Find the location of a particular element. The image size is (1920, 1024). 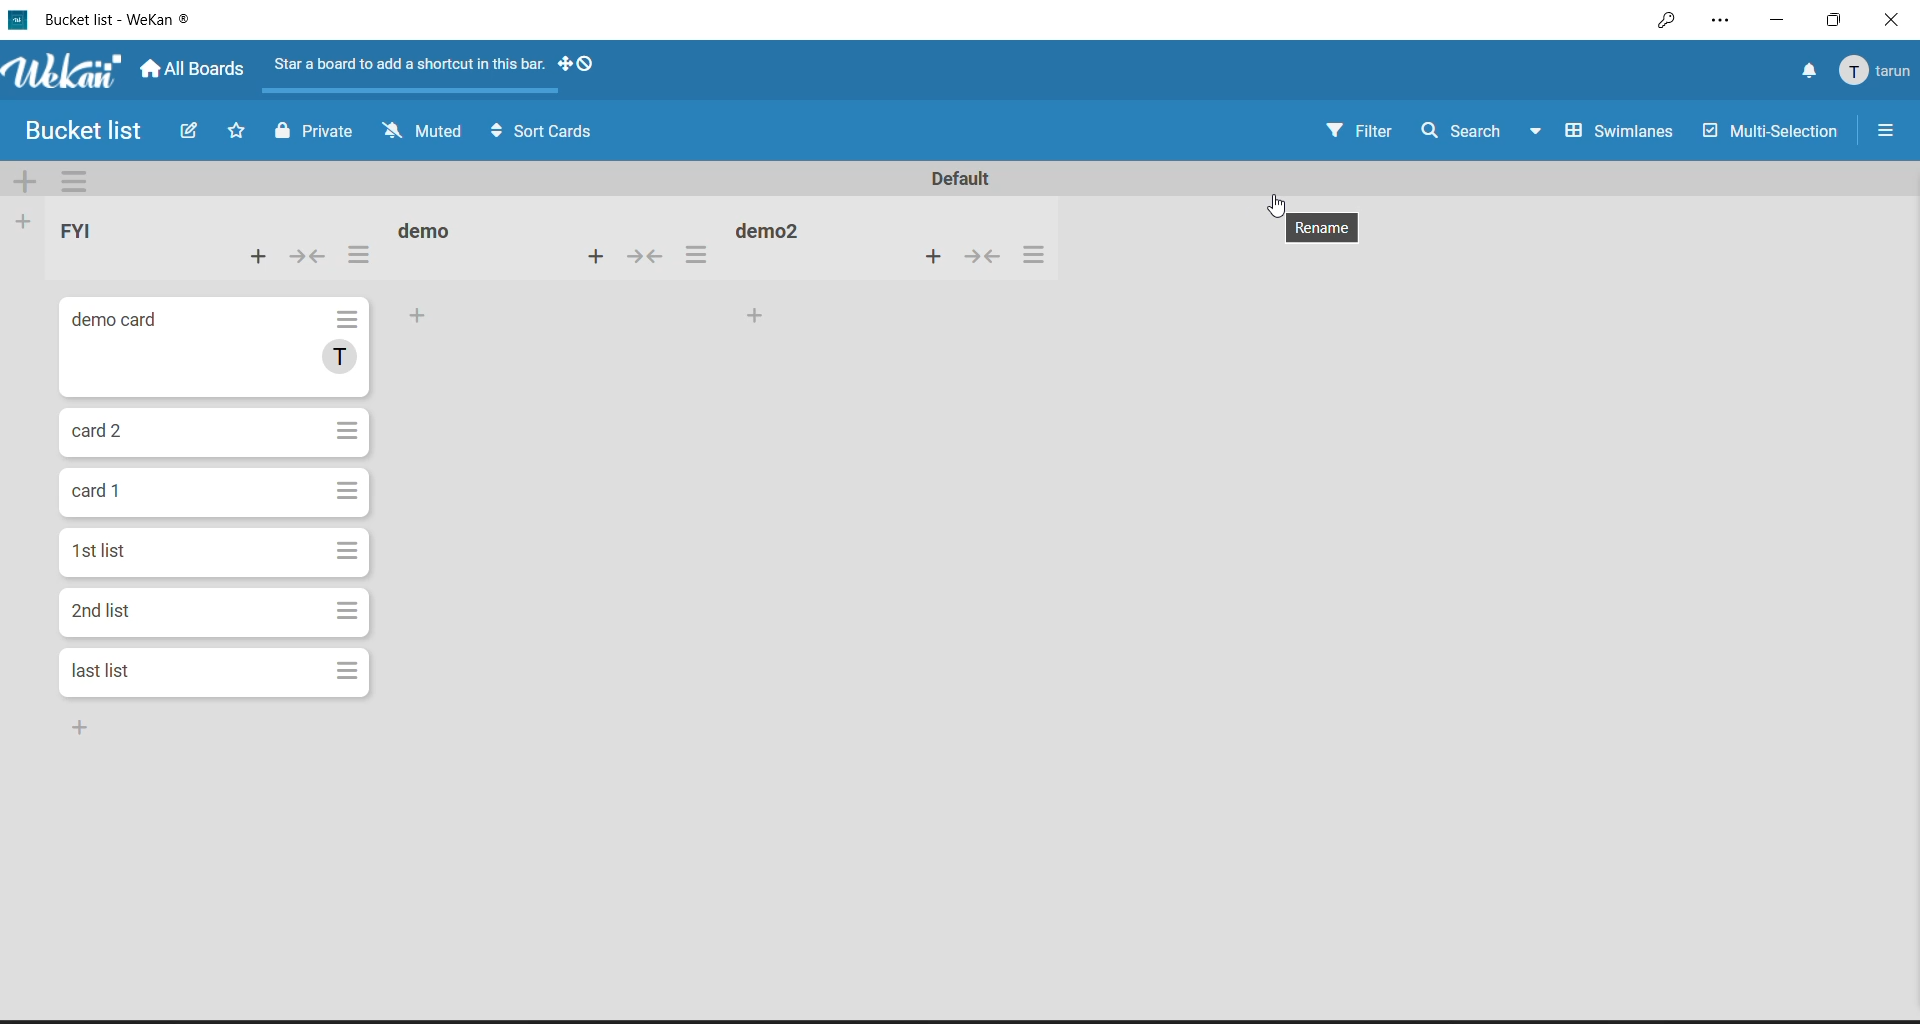

member menu popup title is located at coordinates (1876, 71).